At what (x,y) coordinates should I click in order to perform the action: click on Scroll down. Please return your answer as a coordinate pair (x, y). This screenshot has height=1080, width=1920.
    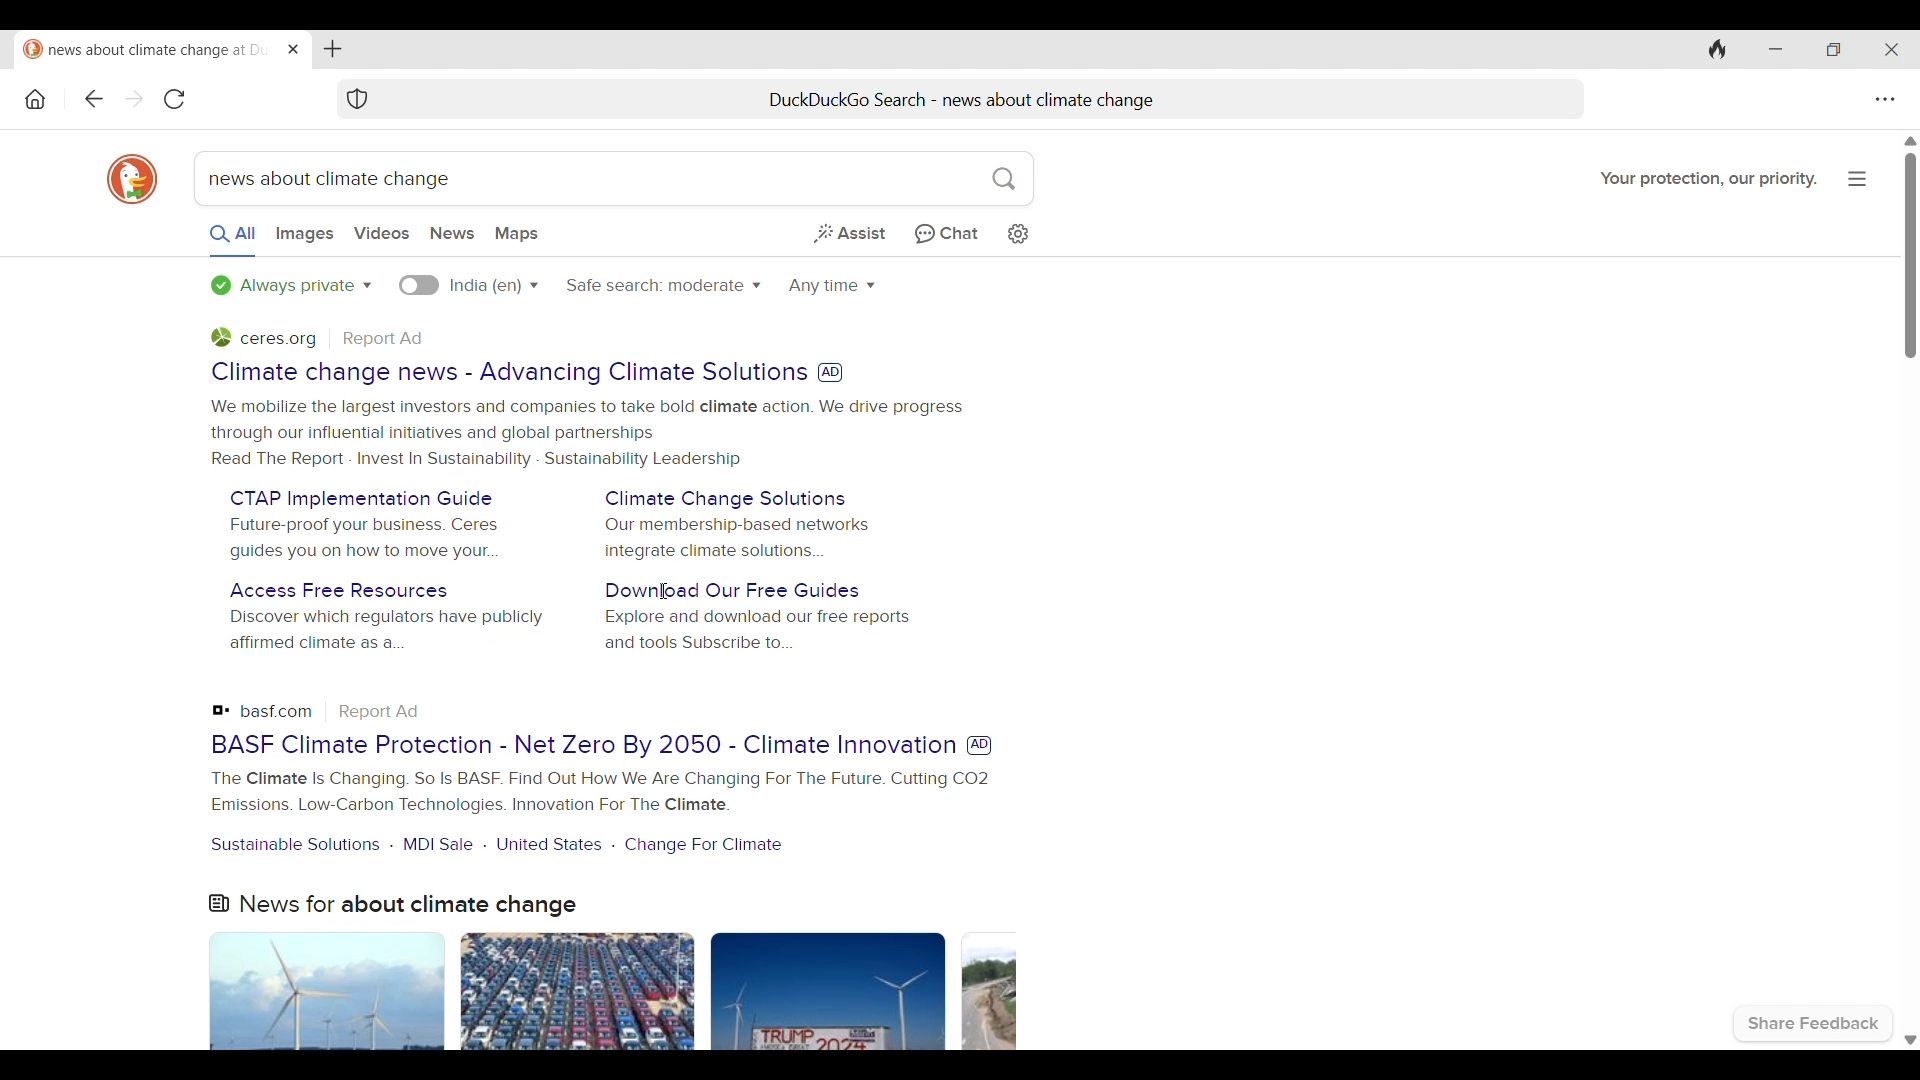
    Looking at the image, I should click on (1908, 1041).